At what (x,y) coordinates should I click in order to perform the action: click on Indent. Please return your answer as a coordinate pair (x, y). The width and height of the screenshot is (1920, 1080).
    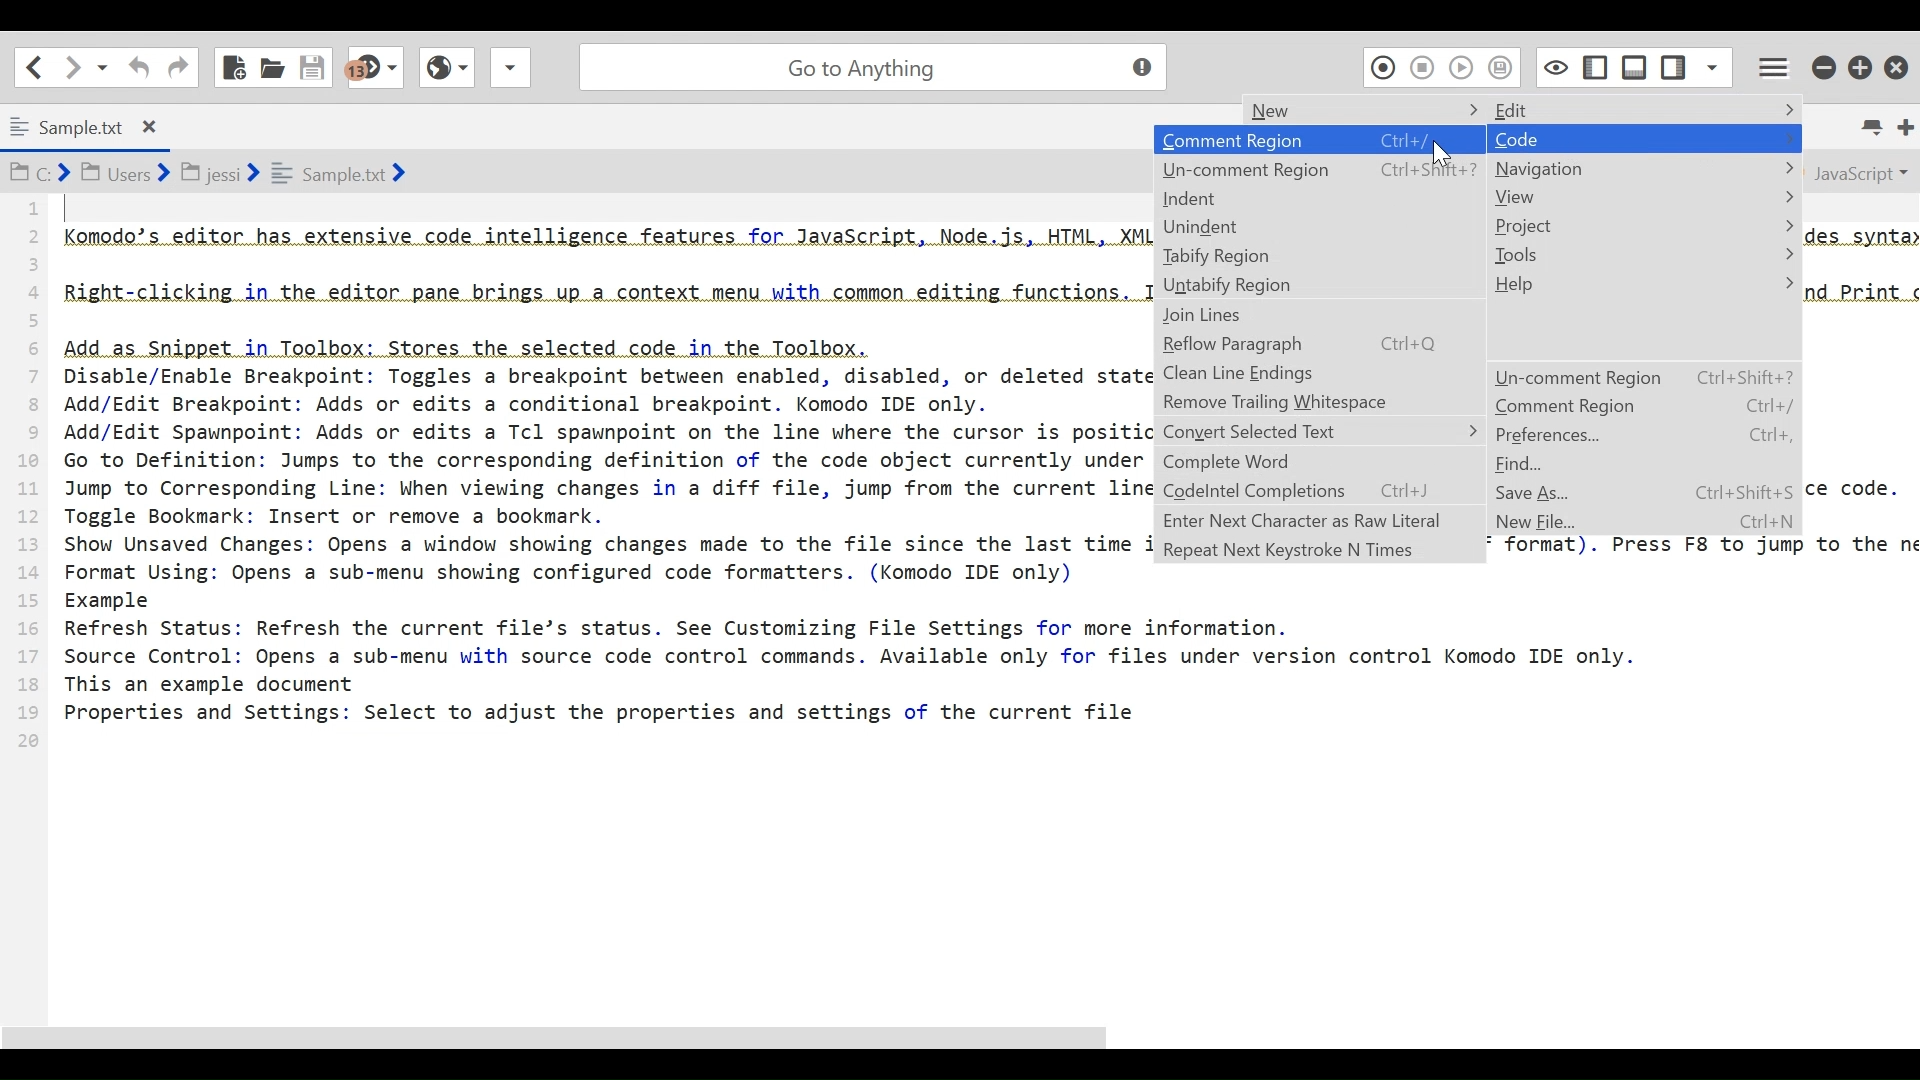
    Looking at the image, I should click on (1318, 199).